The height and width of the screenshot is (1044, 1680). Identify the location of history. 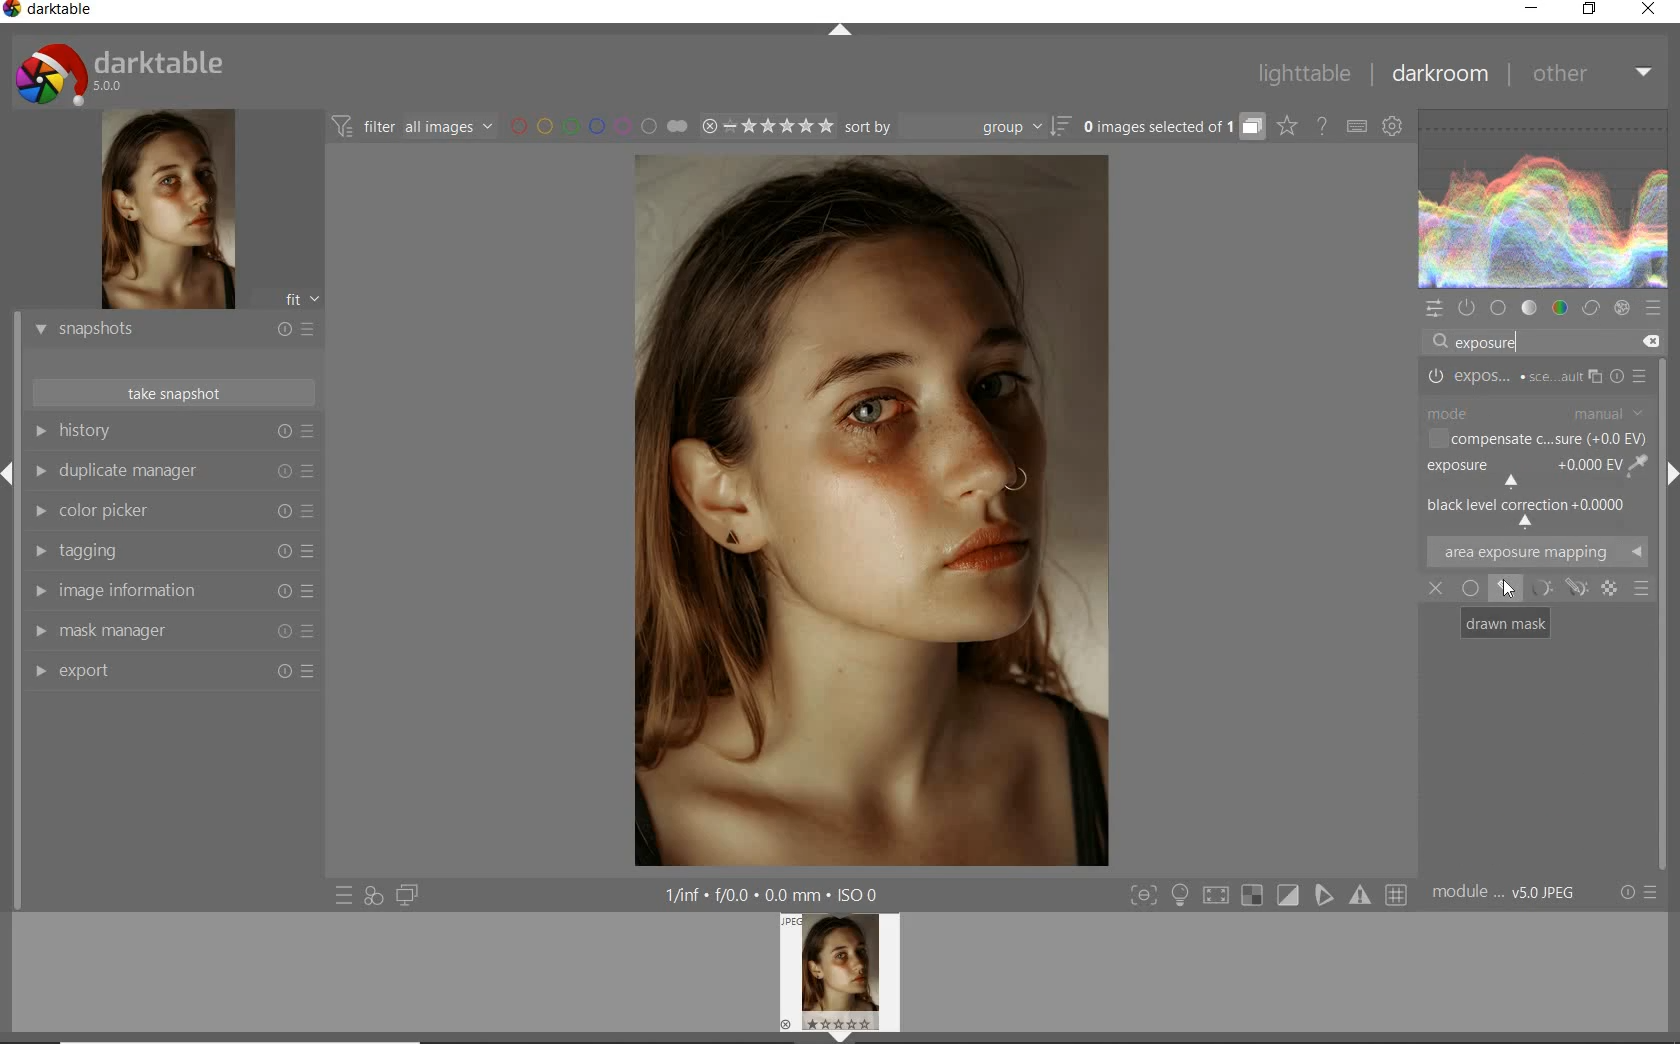
(171, 433).